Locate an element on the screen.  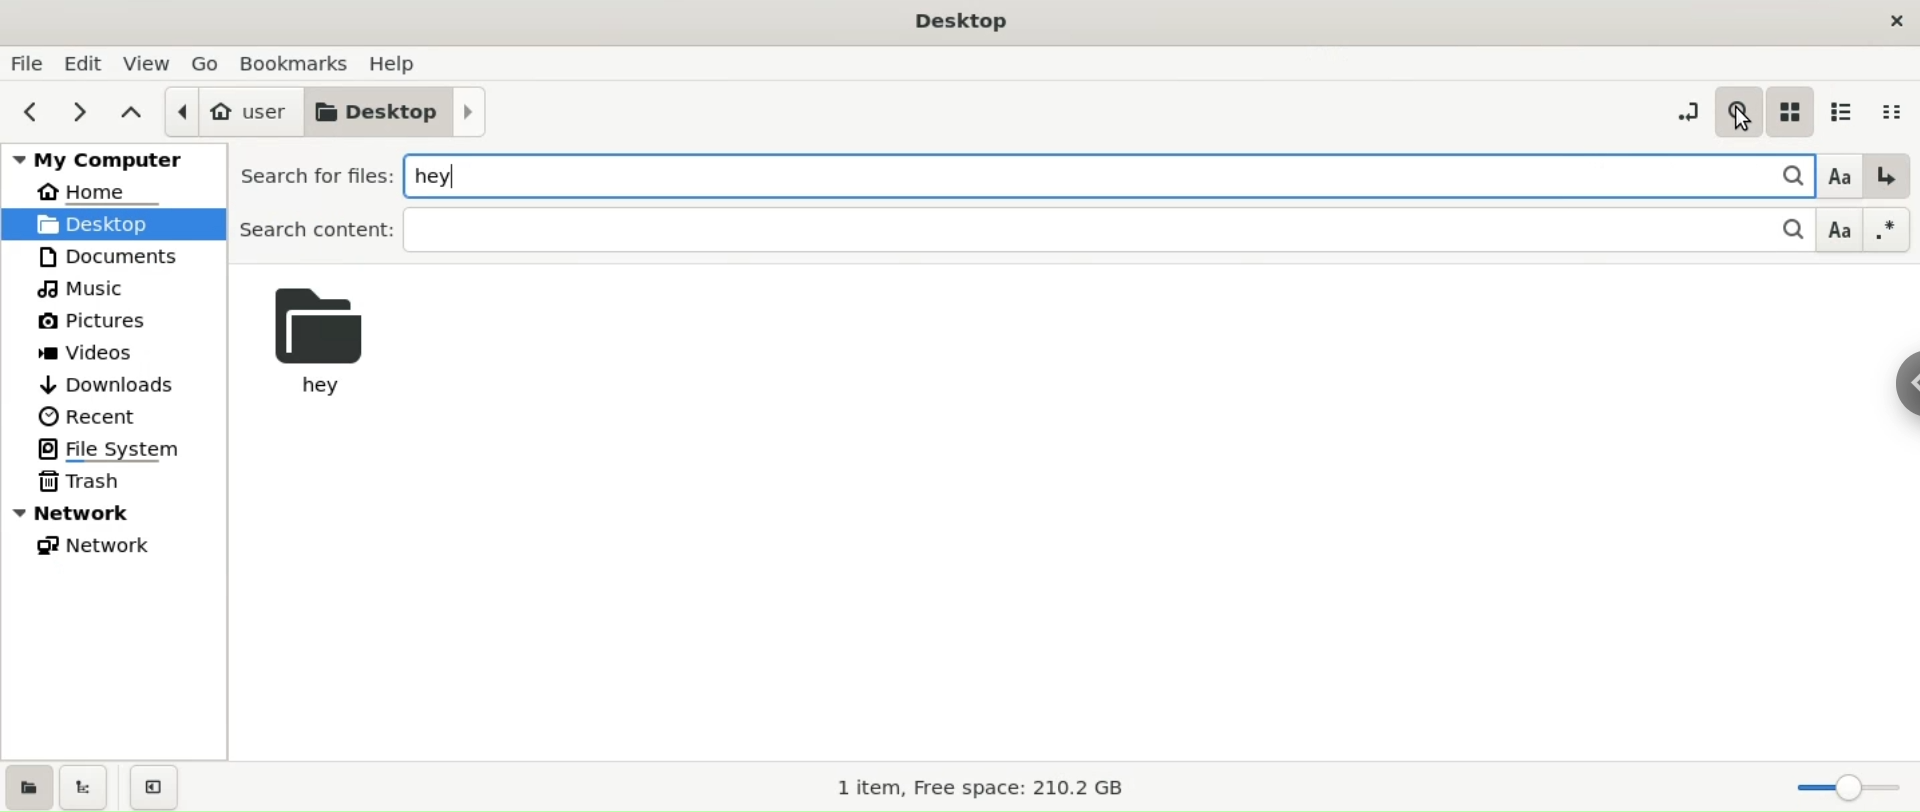
typing hey is located at coordinates (1069, 176).